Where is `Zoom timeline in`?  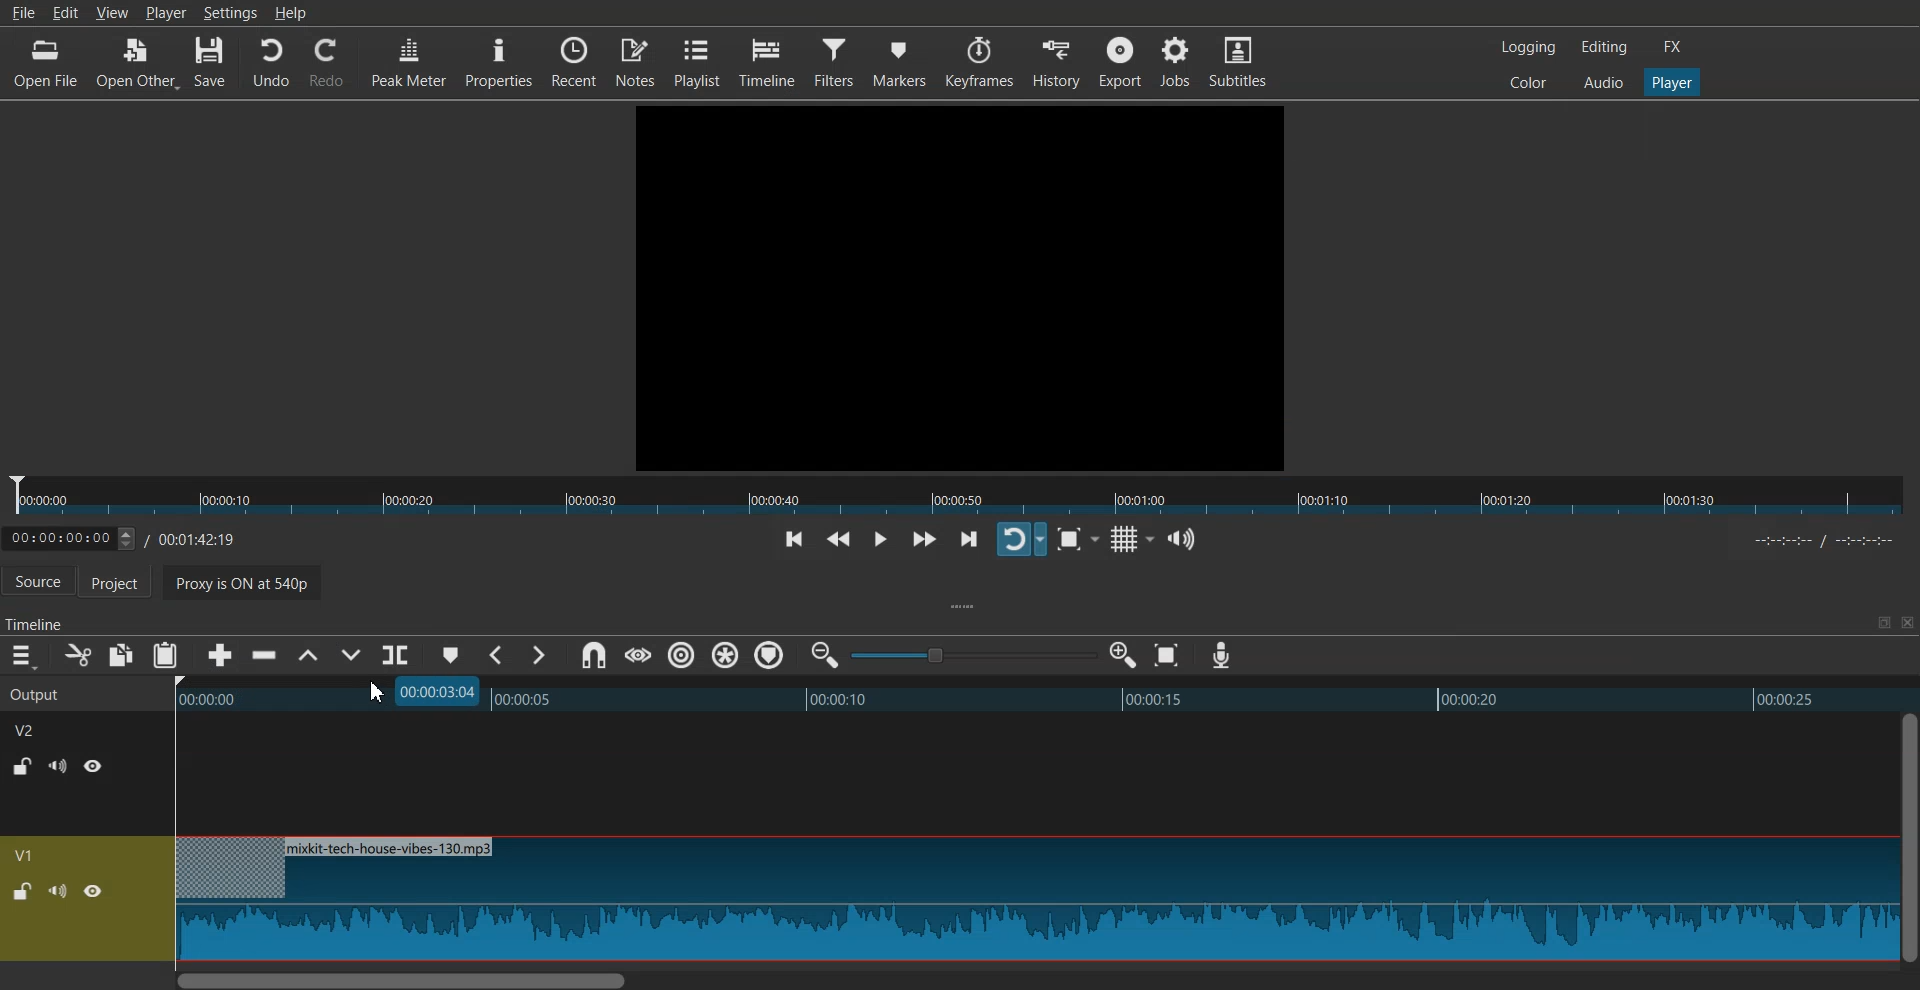
Zoom timeline in is located at coordinates (1122, 655).